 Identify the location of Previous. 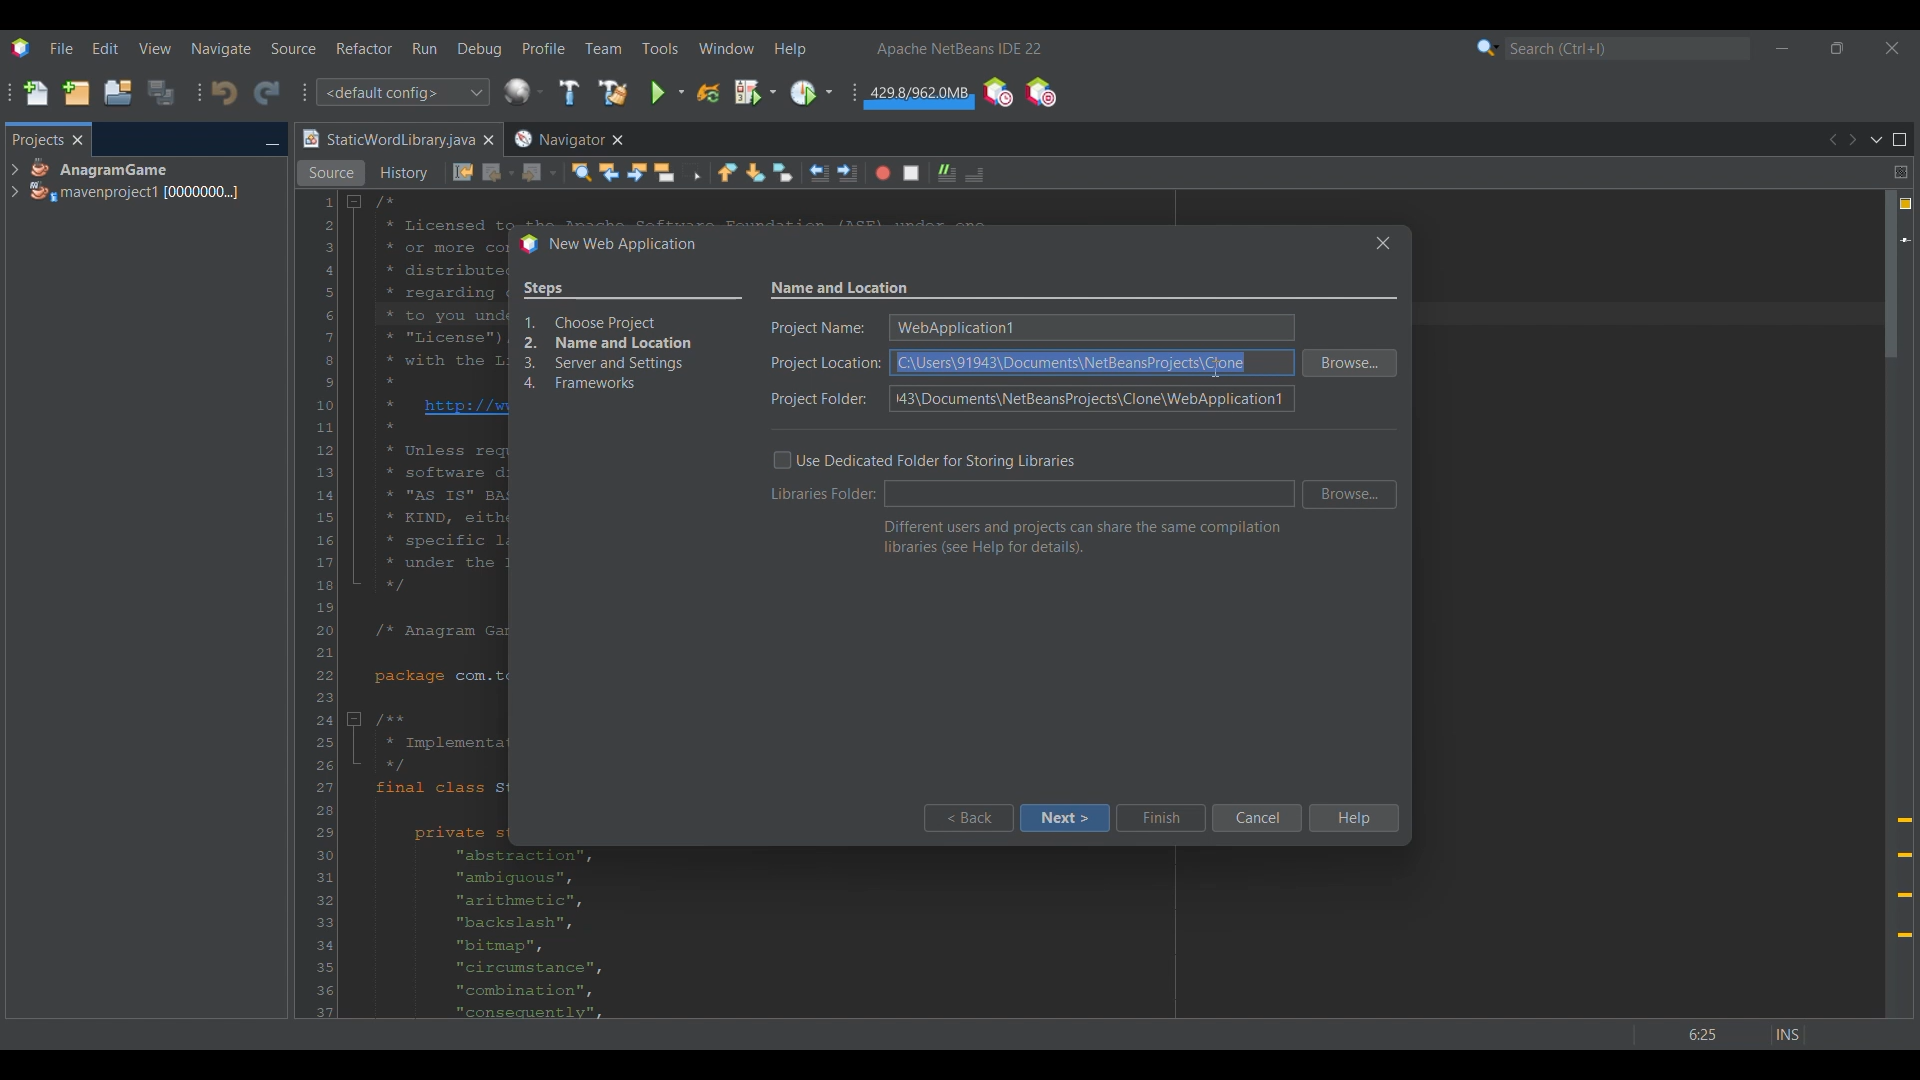
(1831, 140).